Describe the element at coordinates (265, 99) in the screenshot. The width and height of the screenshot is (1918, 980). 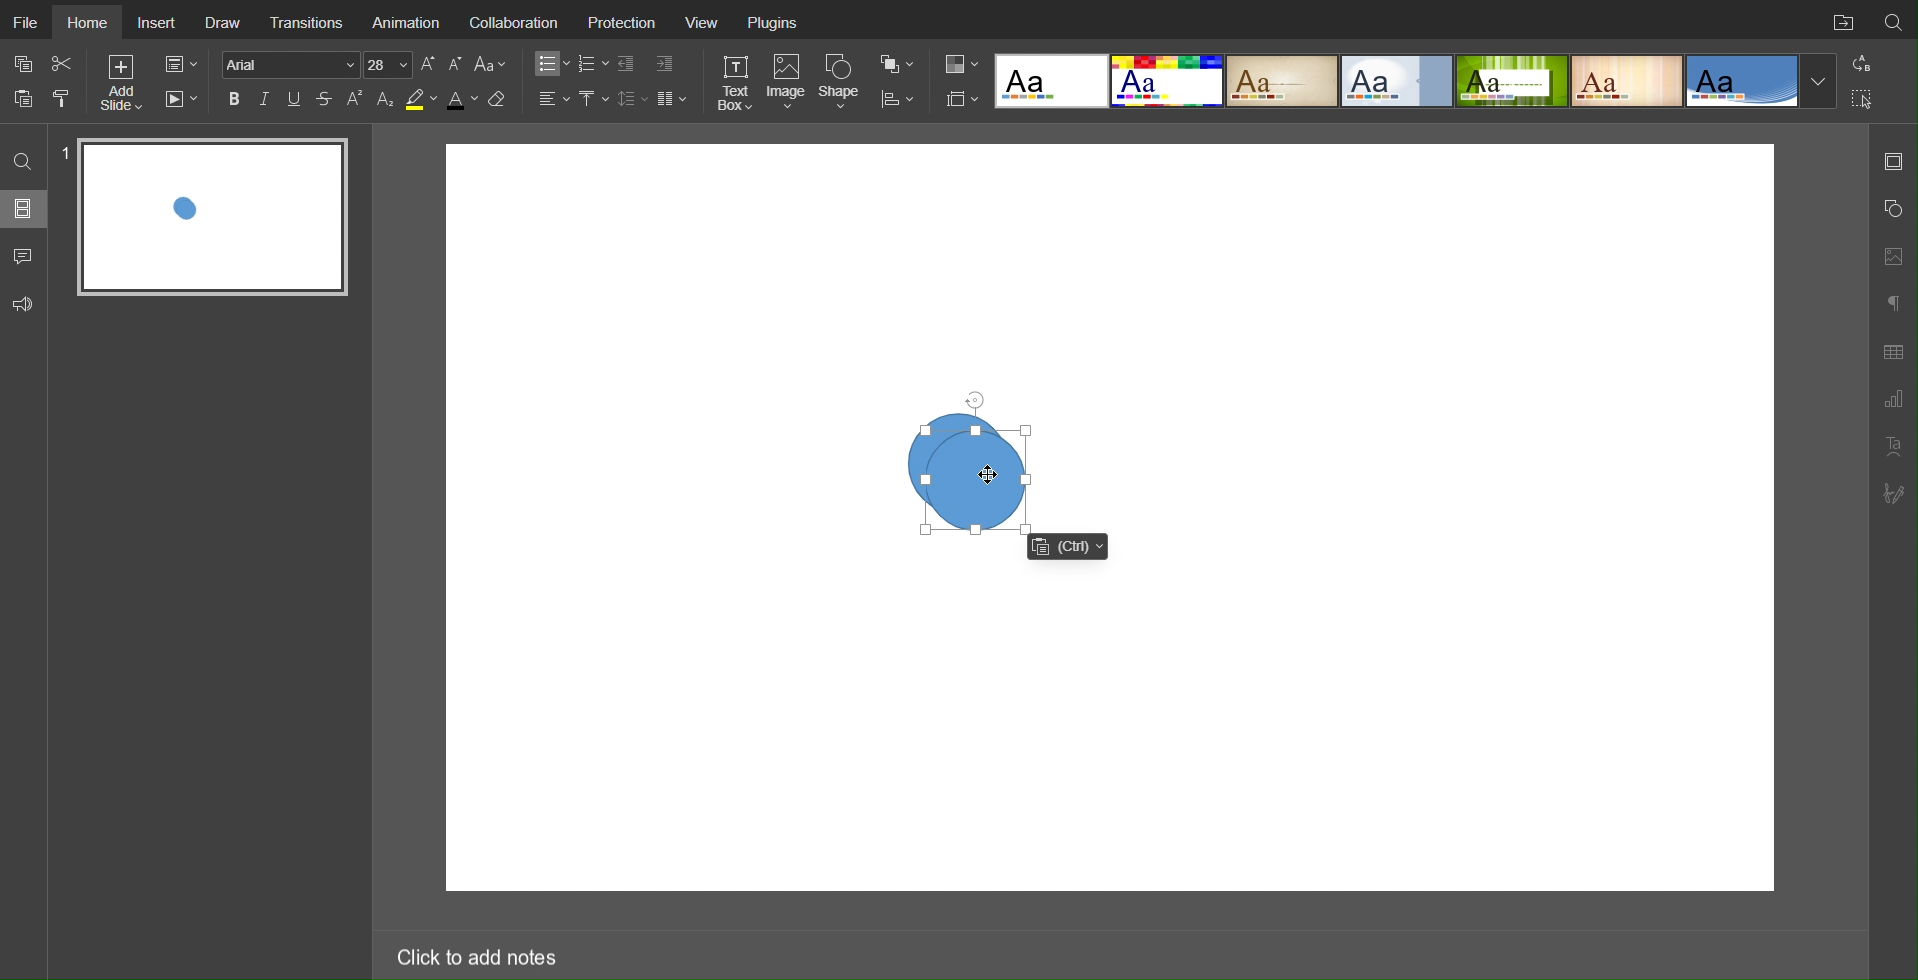
I see `Italics` at that location.